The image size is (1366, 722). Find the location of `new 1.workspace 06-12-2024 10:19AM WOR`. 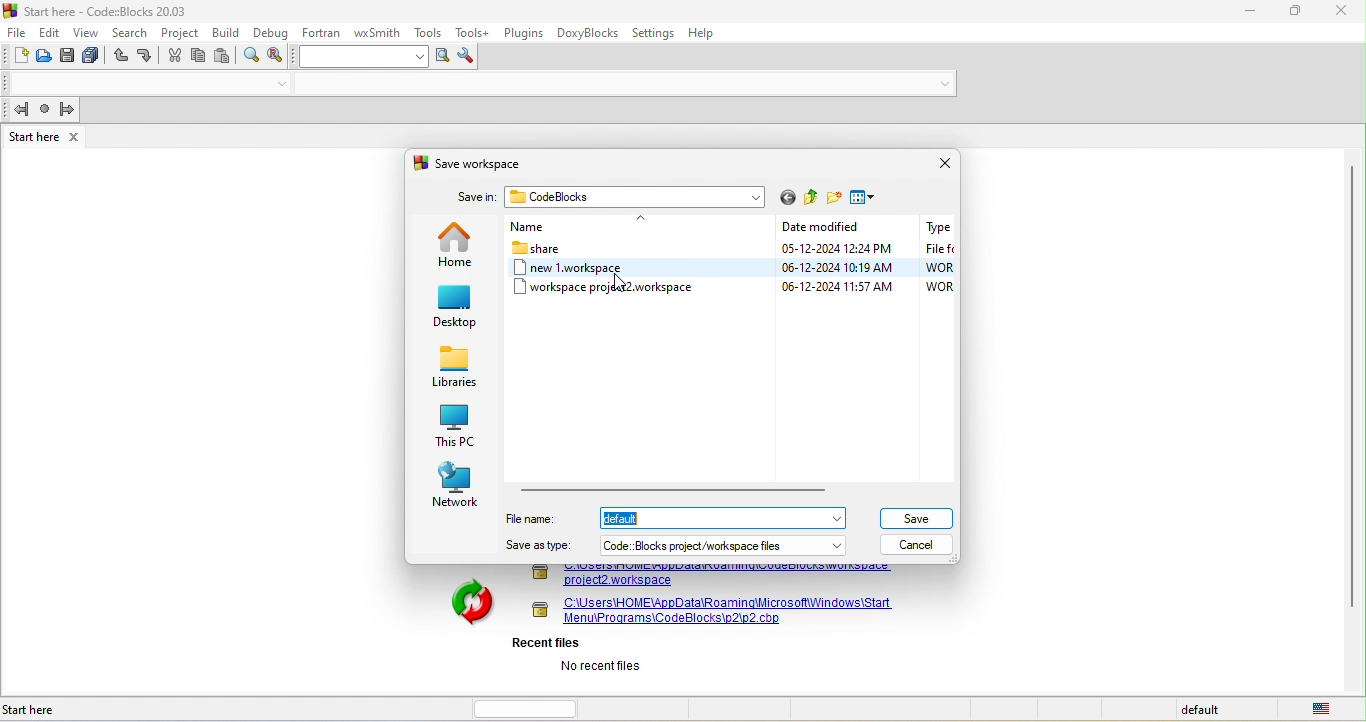

new 1.workspace 06-12-2024 10:19AM WOR is located at coordinates (732, 268).